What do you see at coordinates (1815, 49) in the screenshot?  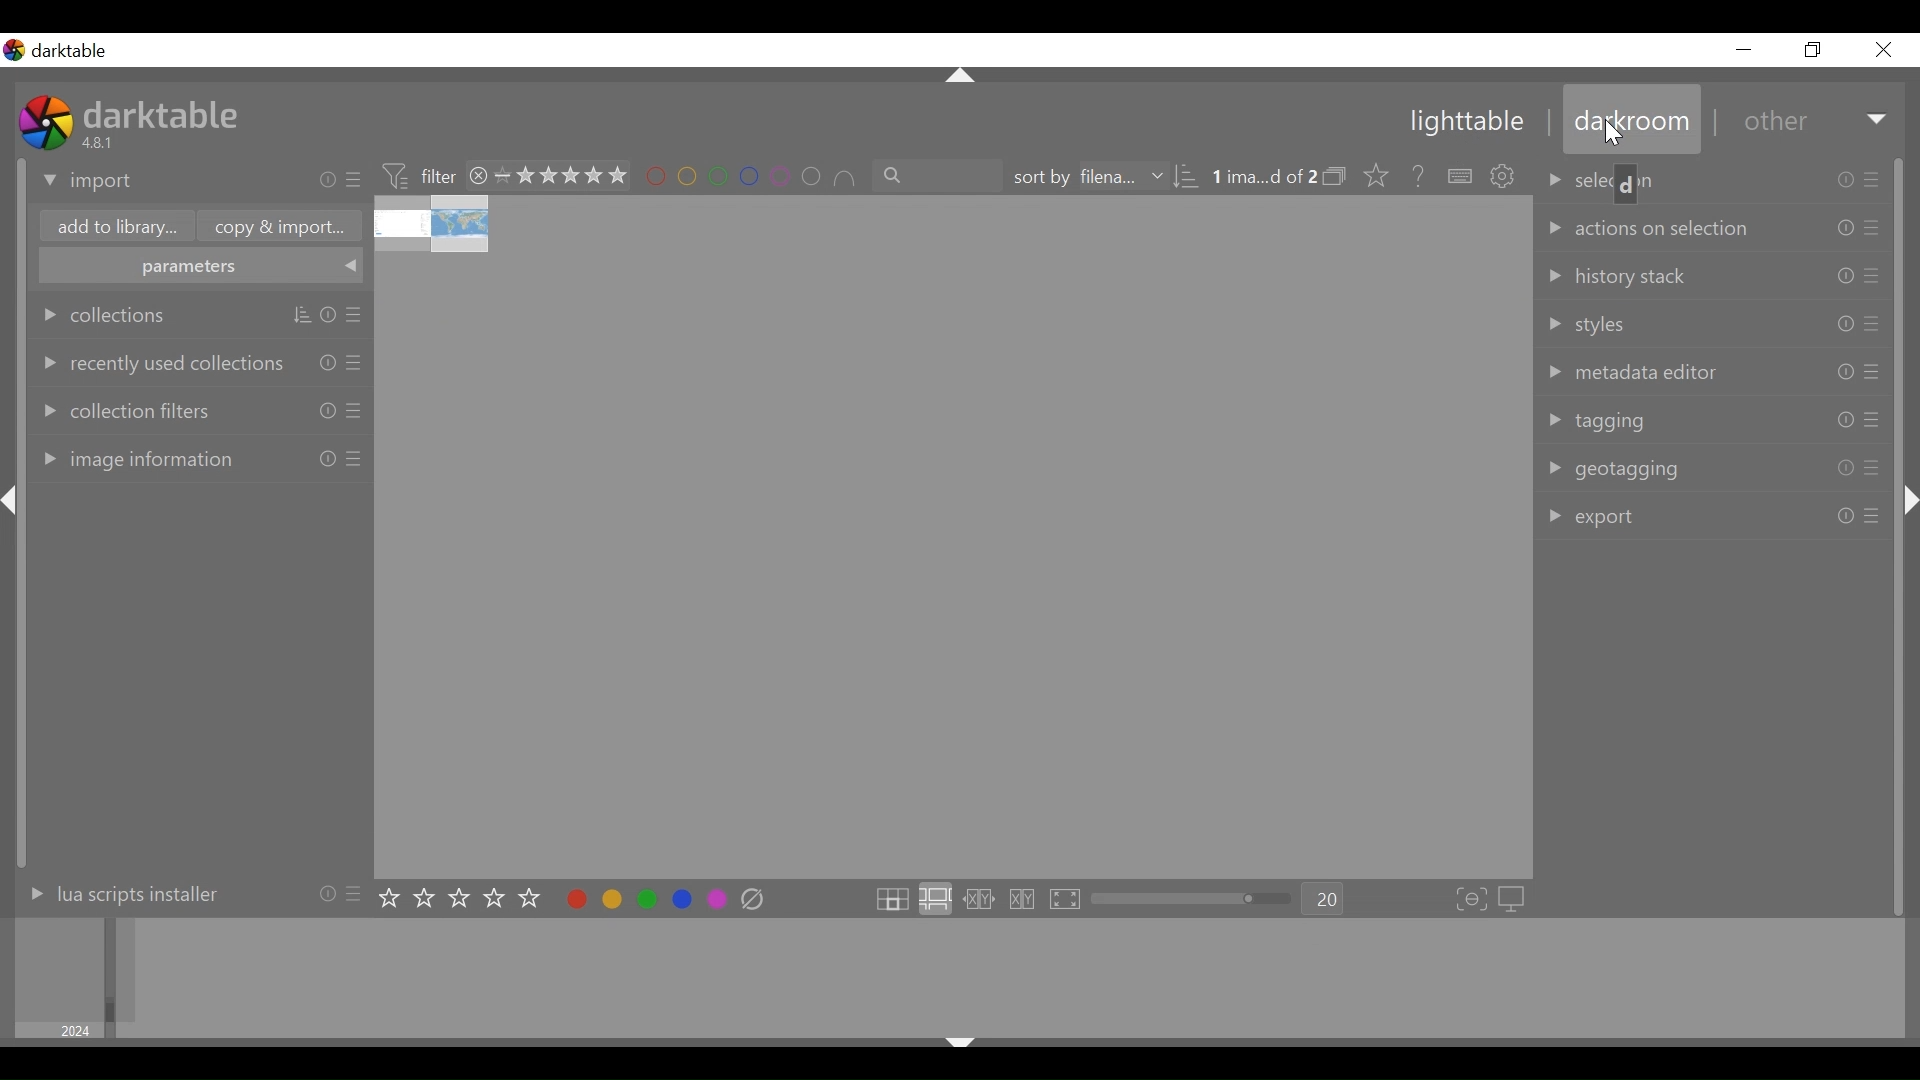 I see `` at bounding box center [1815, 49].